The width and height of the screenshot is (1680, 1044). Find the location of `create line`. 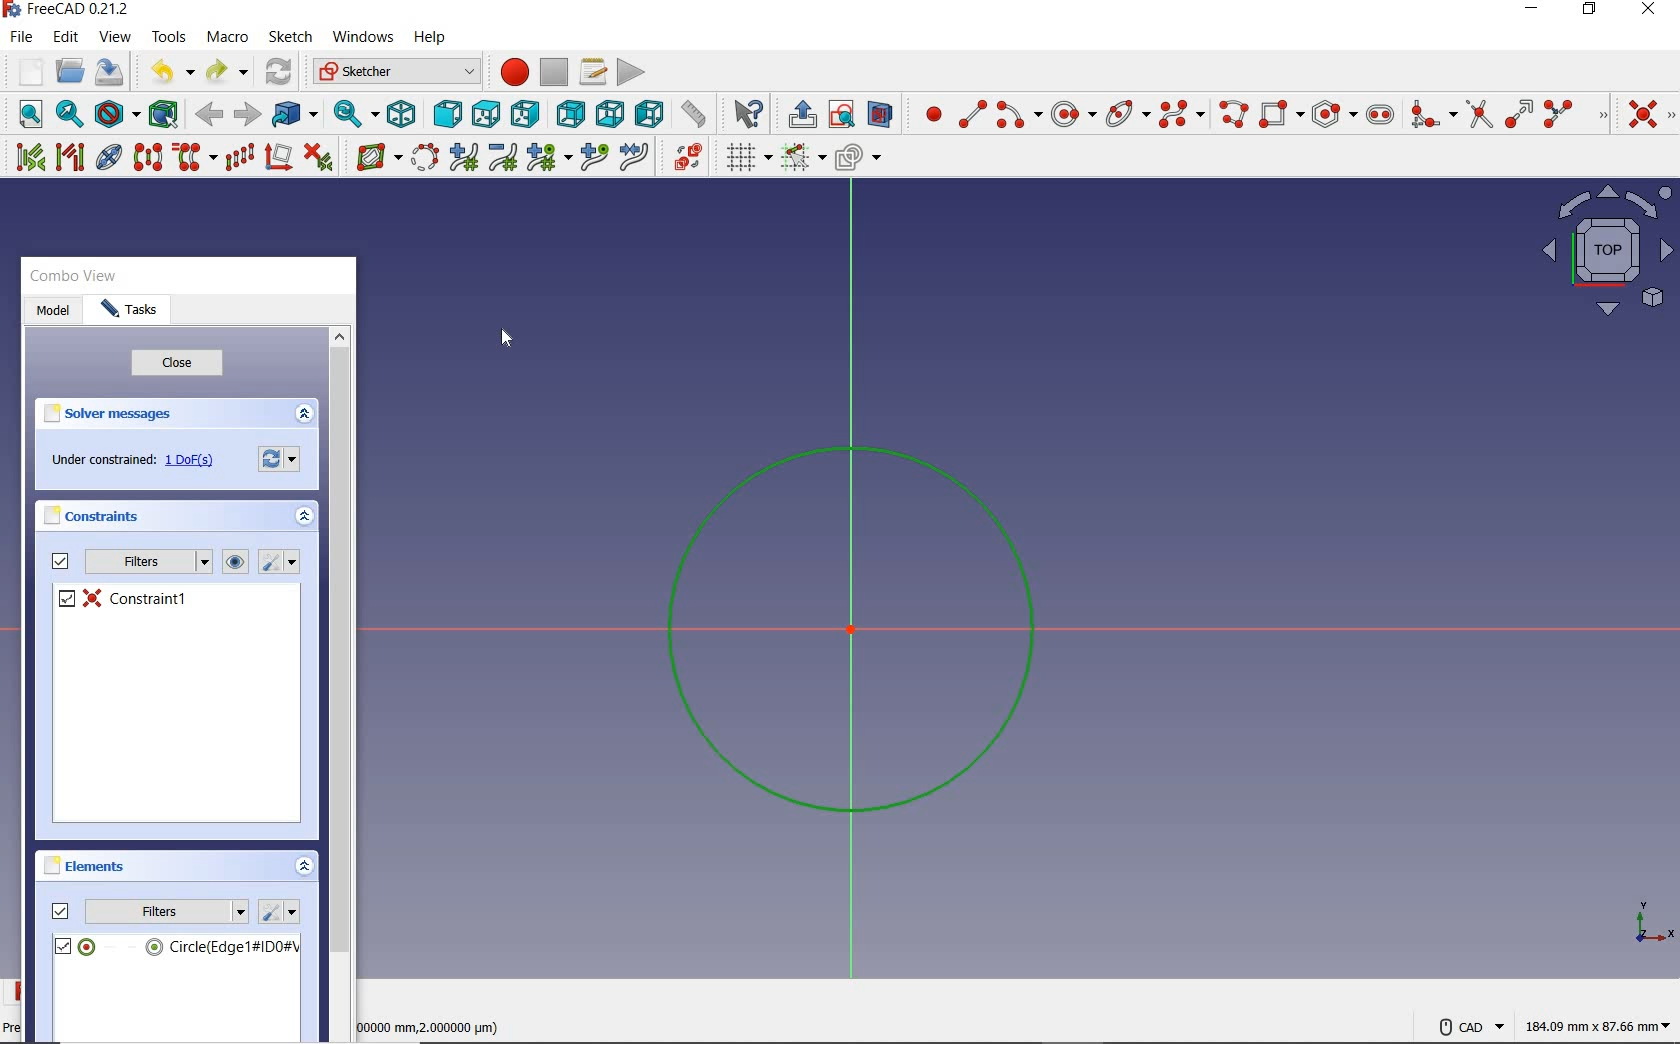

create line is located at coordinates (971, 116).